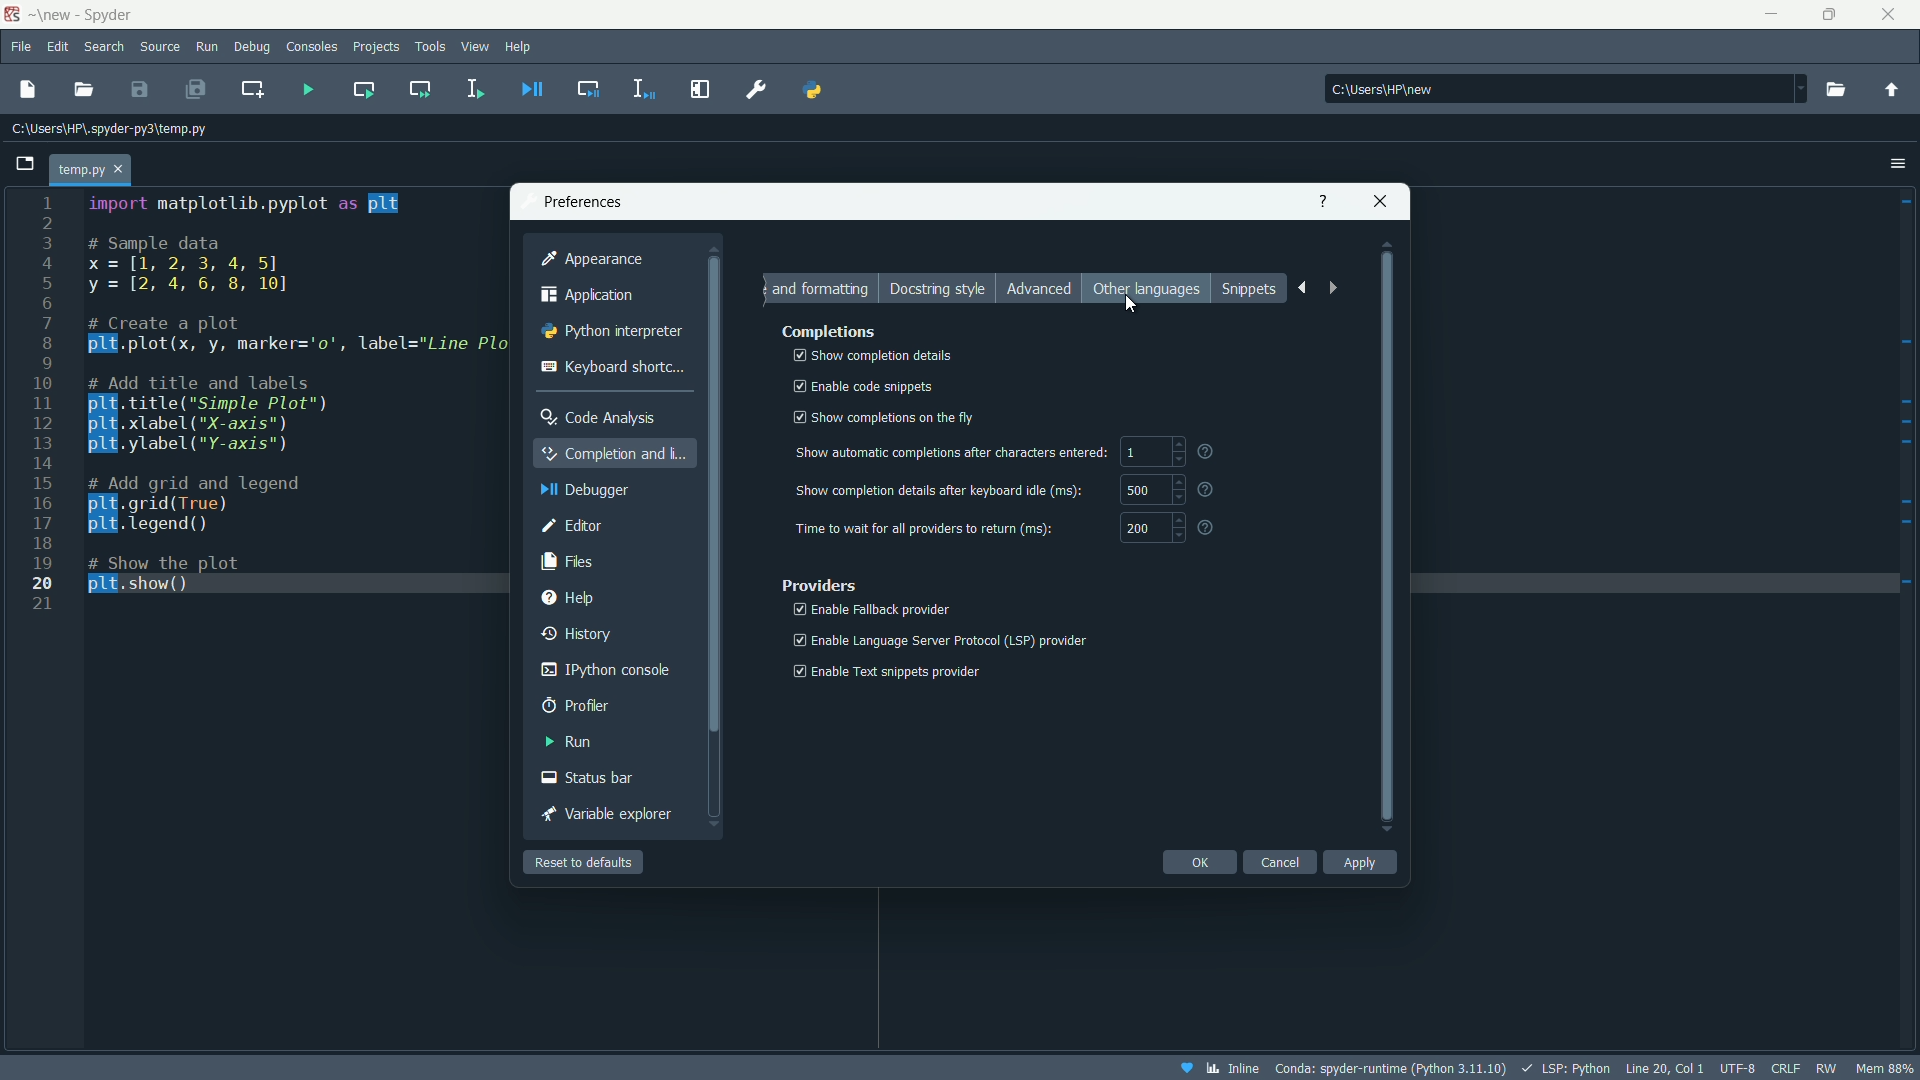 Image resolution: width=1920 pixels, height=1080 pixels. What do you see at coordinates (571, 560) in the screenshot?
I see `files` at bounding box center [571, 560].